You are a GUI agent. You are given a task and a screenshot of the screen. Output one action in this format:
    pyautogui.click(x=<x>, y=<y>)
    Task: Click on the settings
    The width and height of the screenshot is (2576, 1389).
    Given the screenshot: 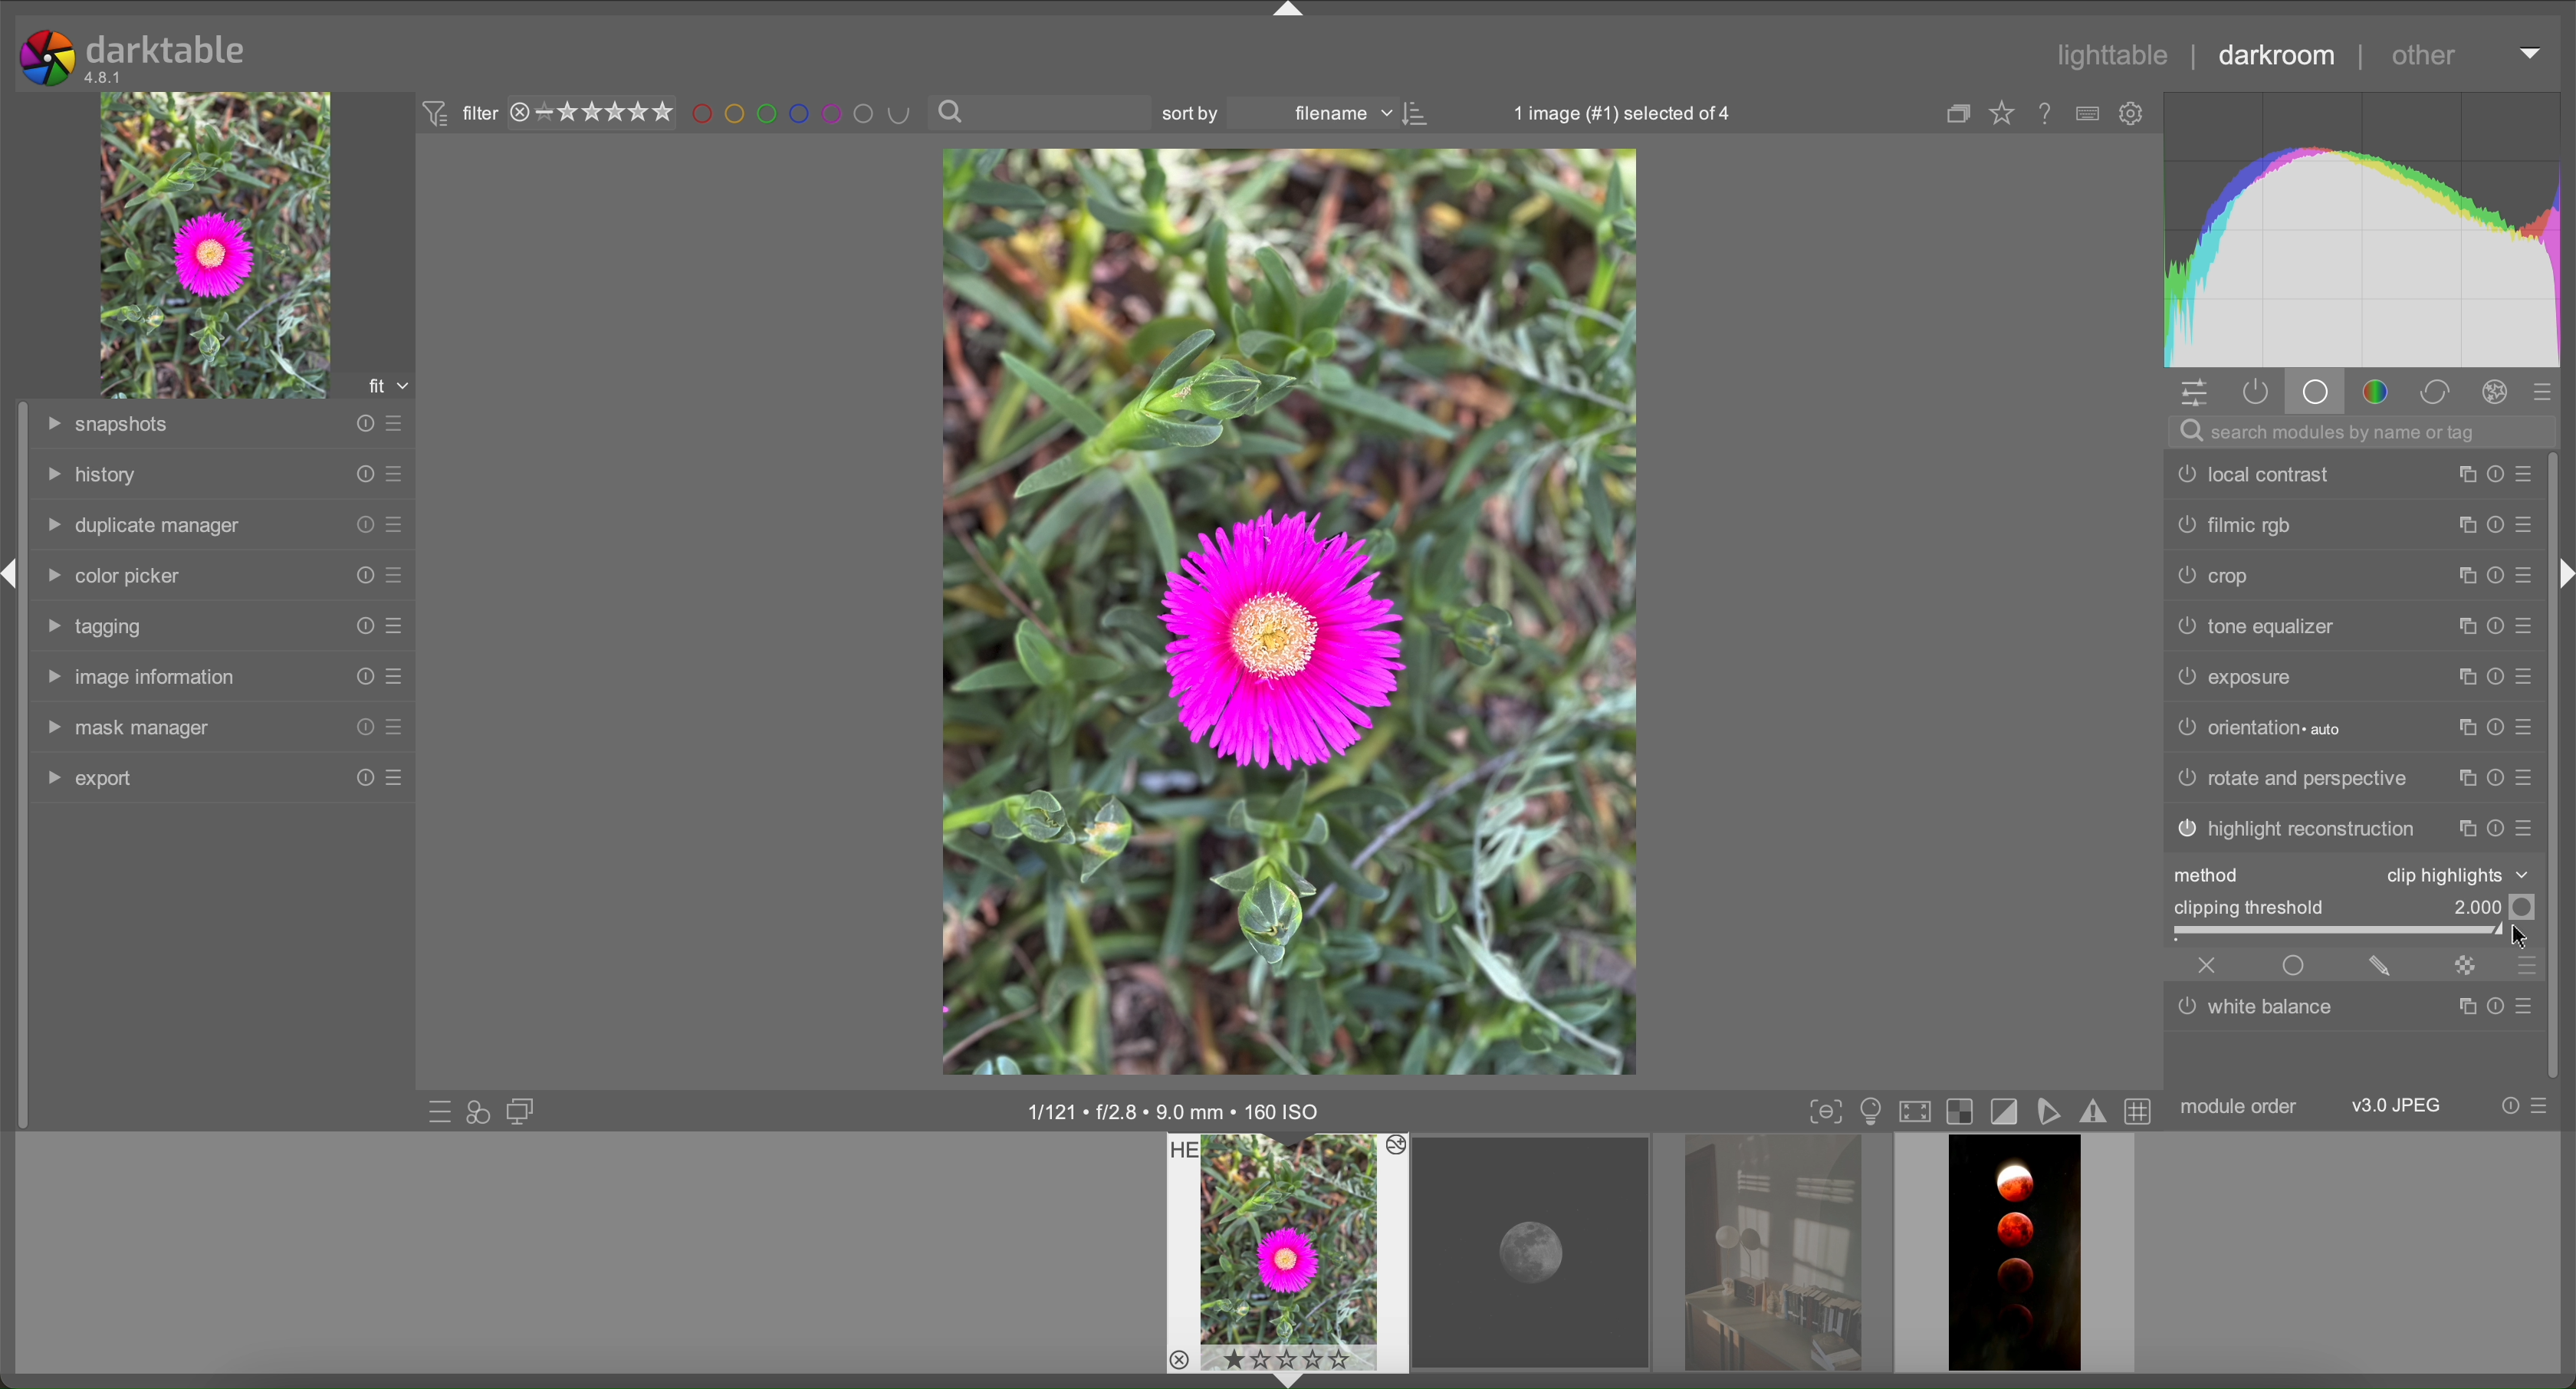 What is the action you would take?
    pyautogui.click(x=2131, y=115)
    